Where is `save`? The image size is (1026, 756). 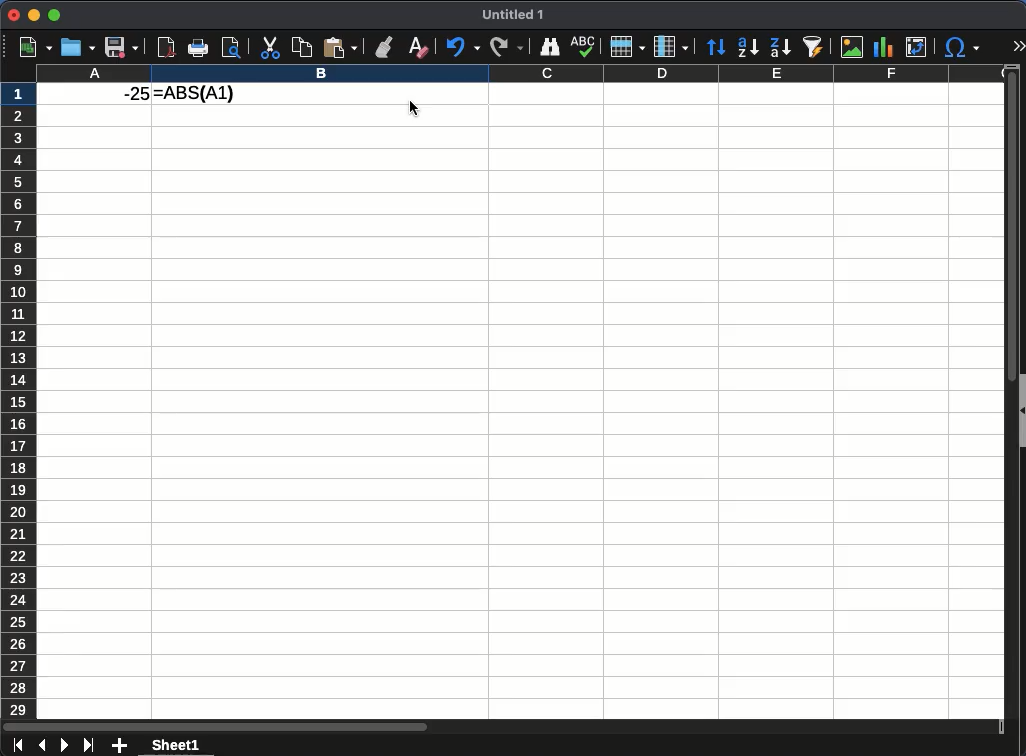 save is located at coordinates (122, 47).